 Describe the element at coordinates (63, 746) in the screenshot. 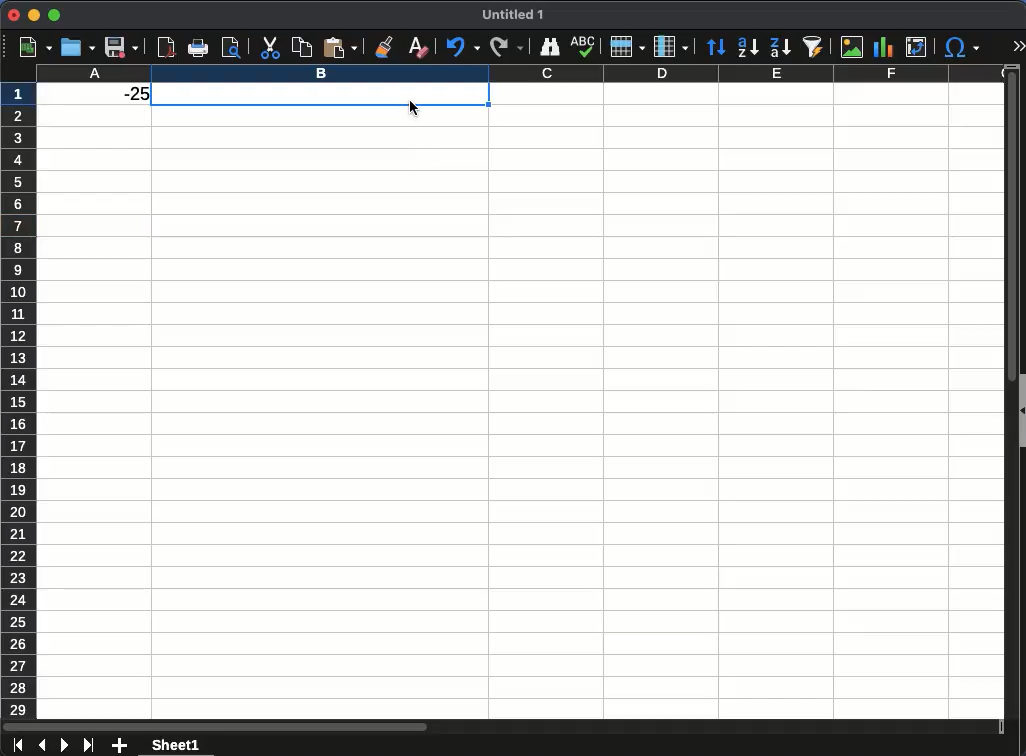

I see `next sheet` at that location.